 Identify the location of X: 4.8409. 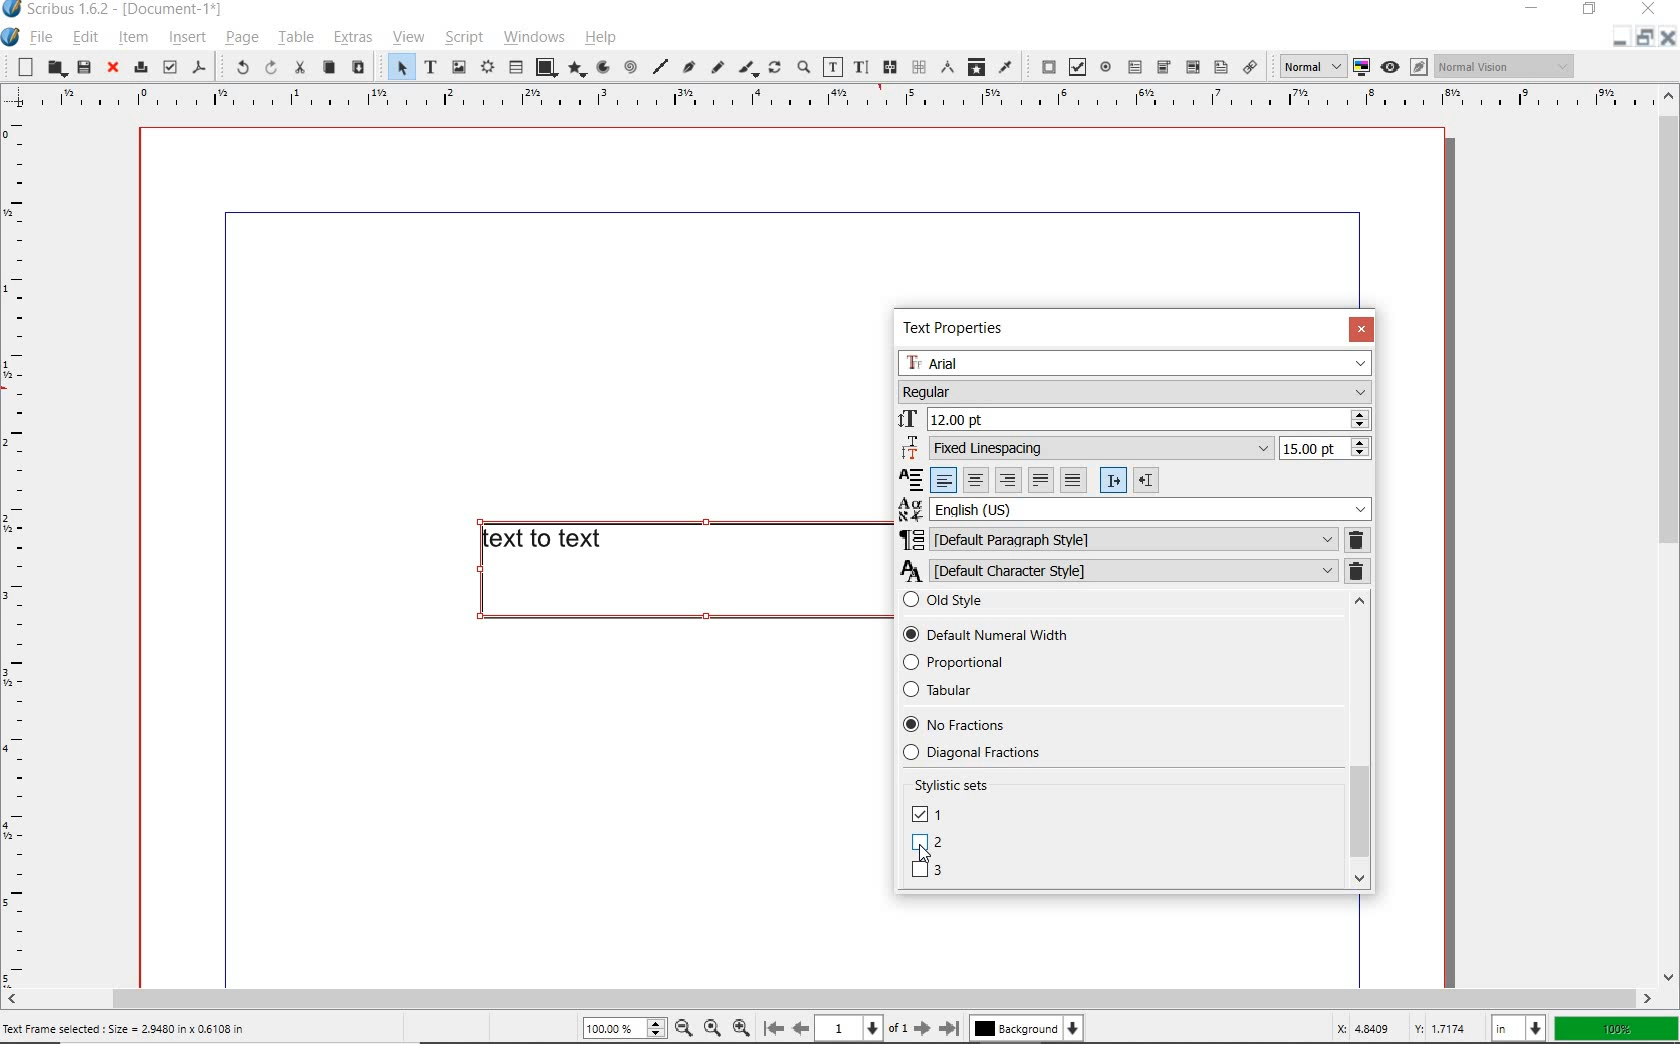
(1367, 1028).